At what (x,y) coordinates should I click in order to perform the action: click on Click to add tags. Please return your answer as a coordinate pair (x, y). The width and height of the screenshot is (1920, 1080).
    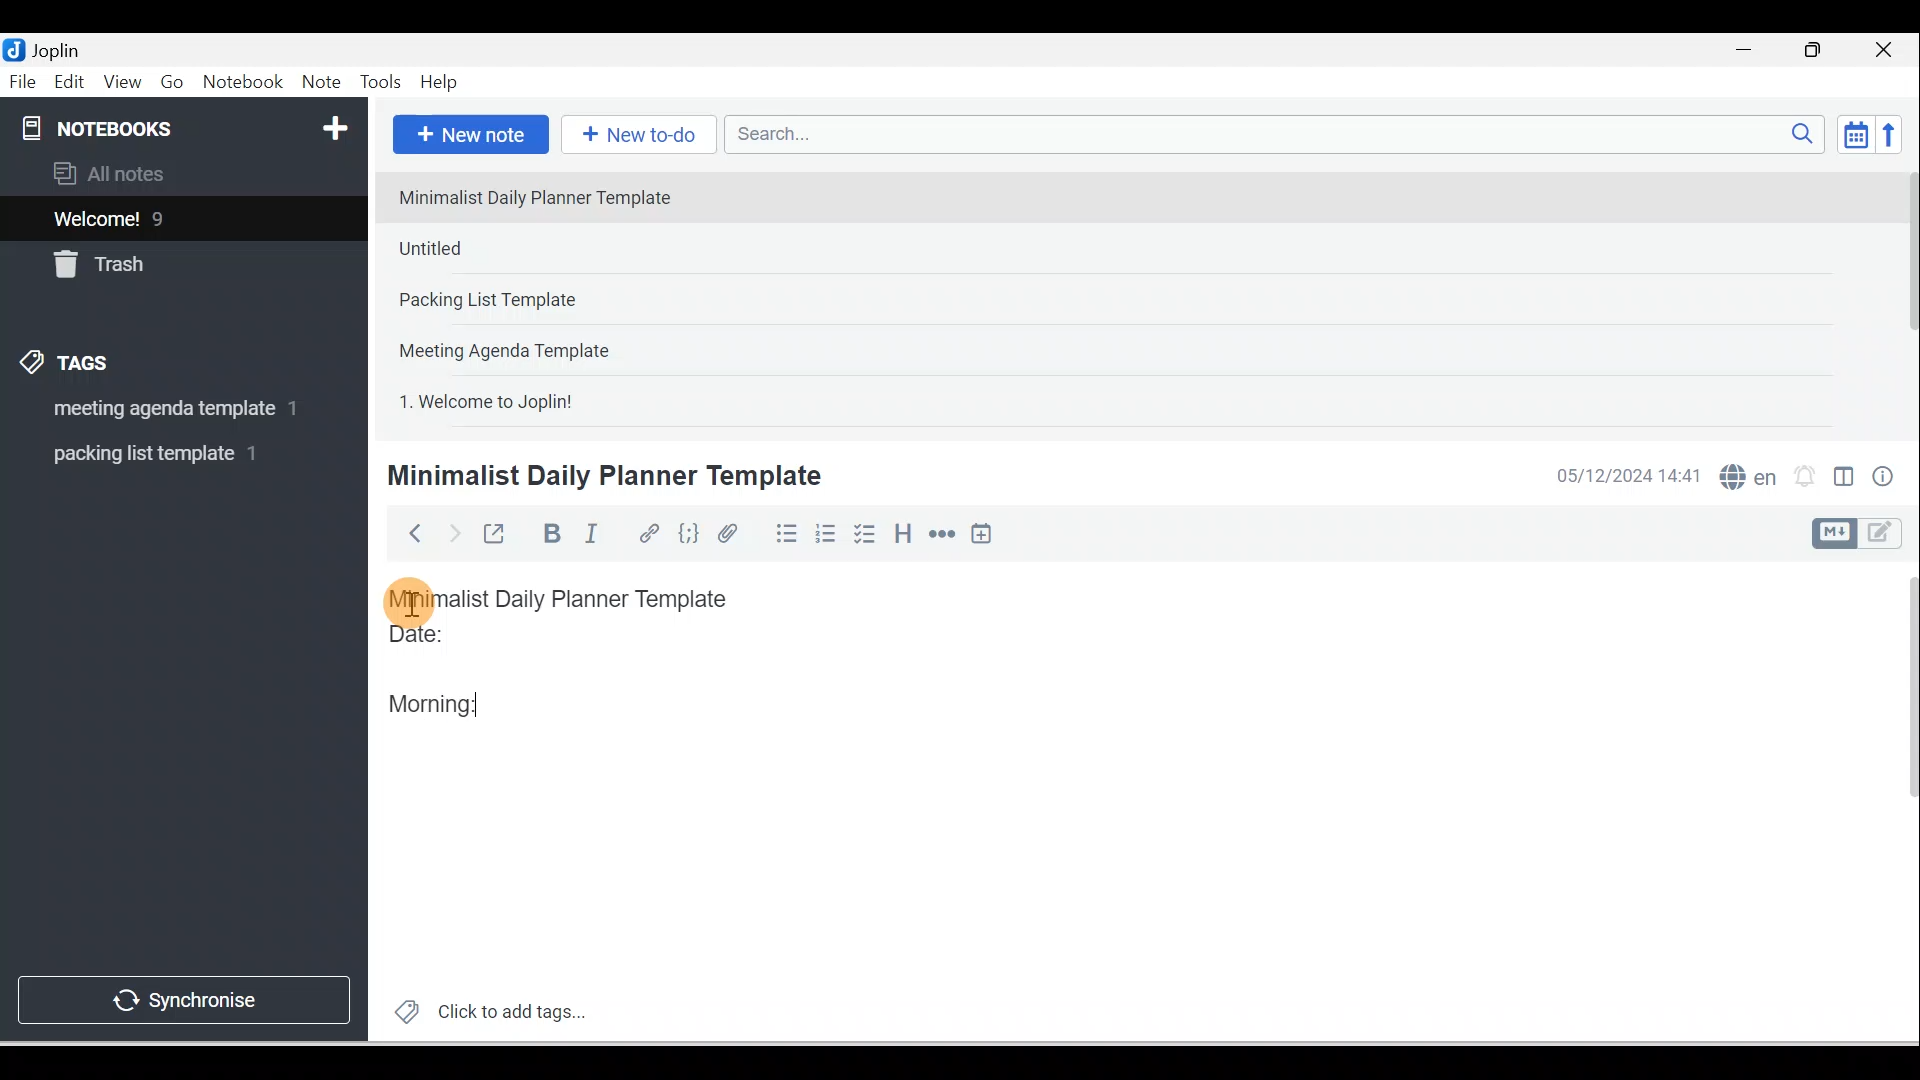
    Looking at the image, I should click on (482, 1009).